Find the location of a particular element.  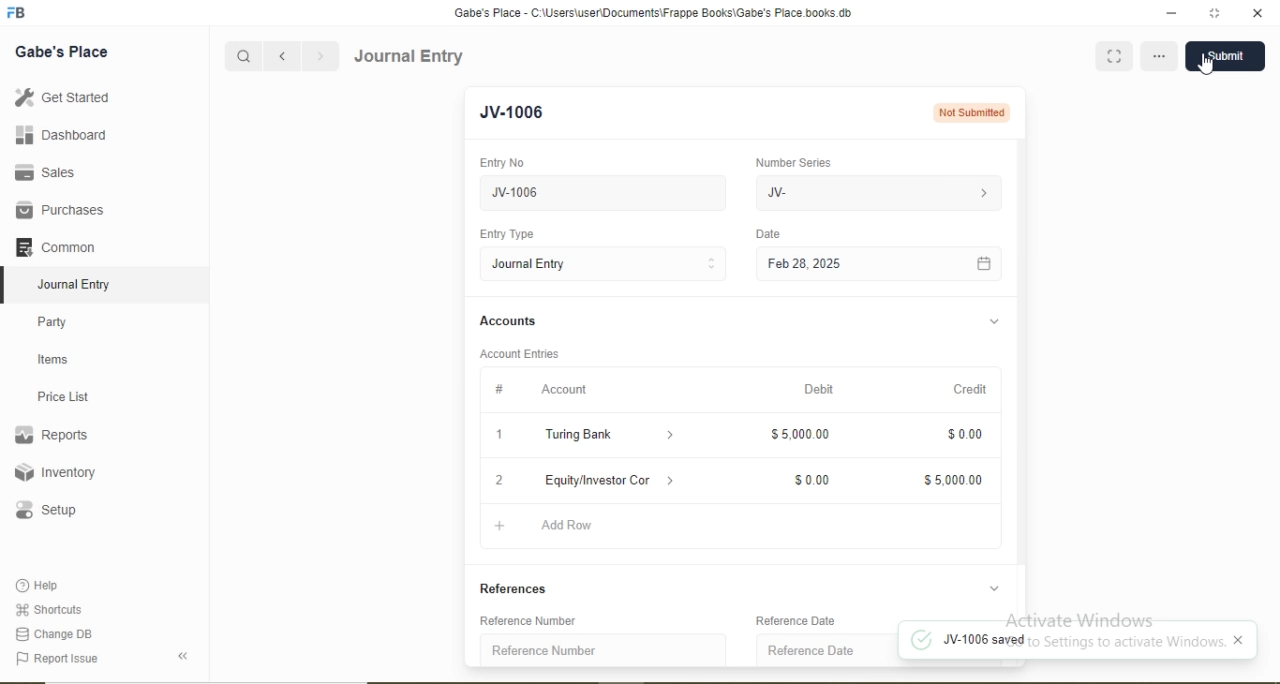

Dropdown is located at coordinates (672, 436).